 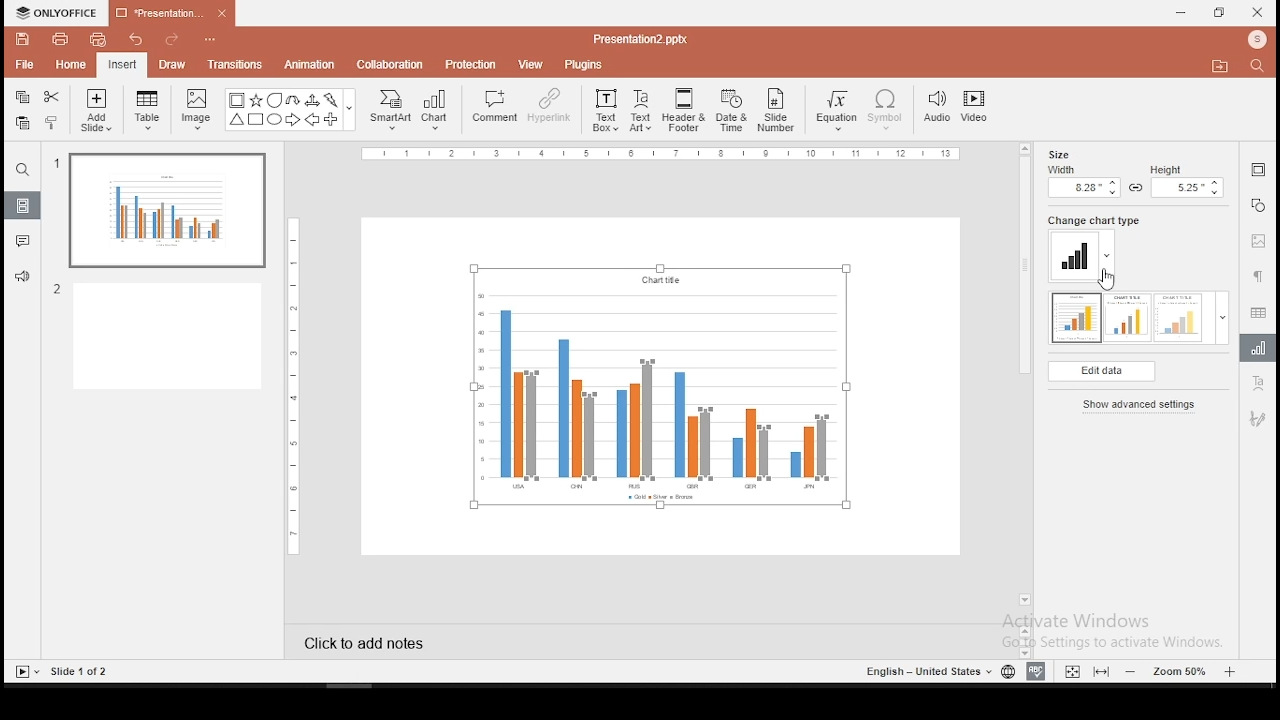 What do you see at coordinates (23, 97) in the screenshot?
I see `copy` at bounding box center [23, 97].